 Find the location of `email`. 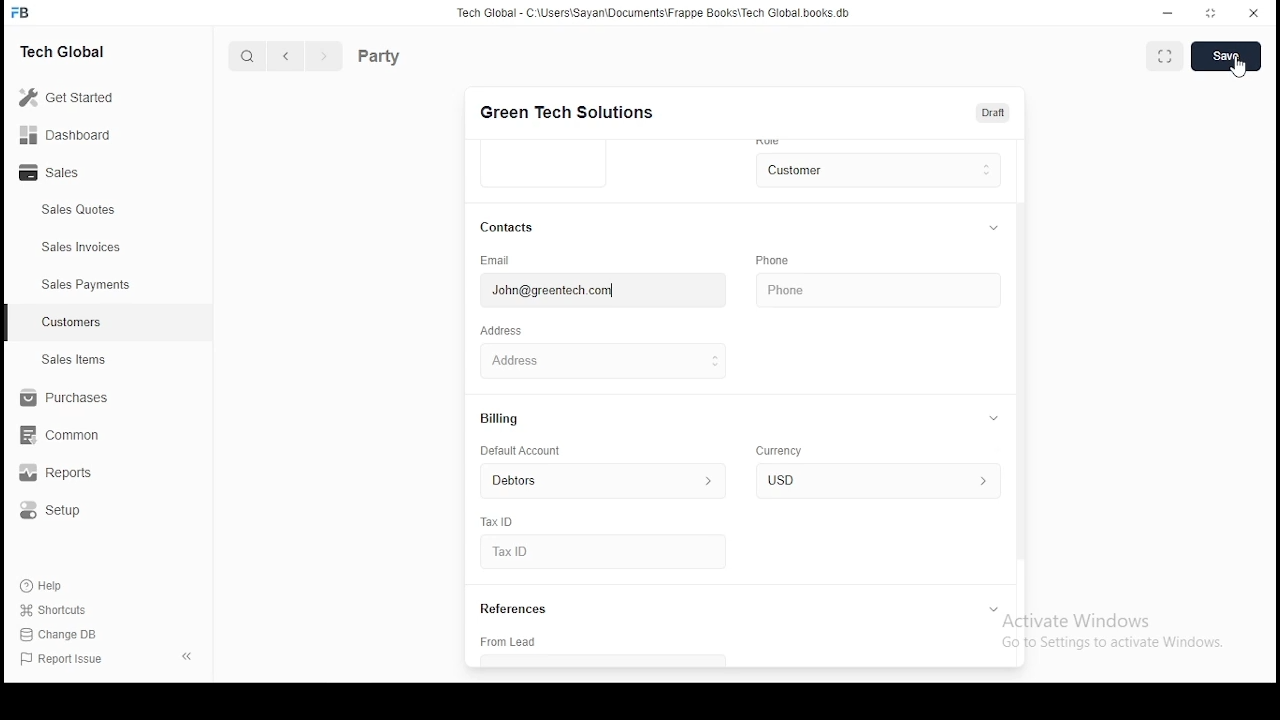

email is located at coordinates (500, 259).